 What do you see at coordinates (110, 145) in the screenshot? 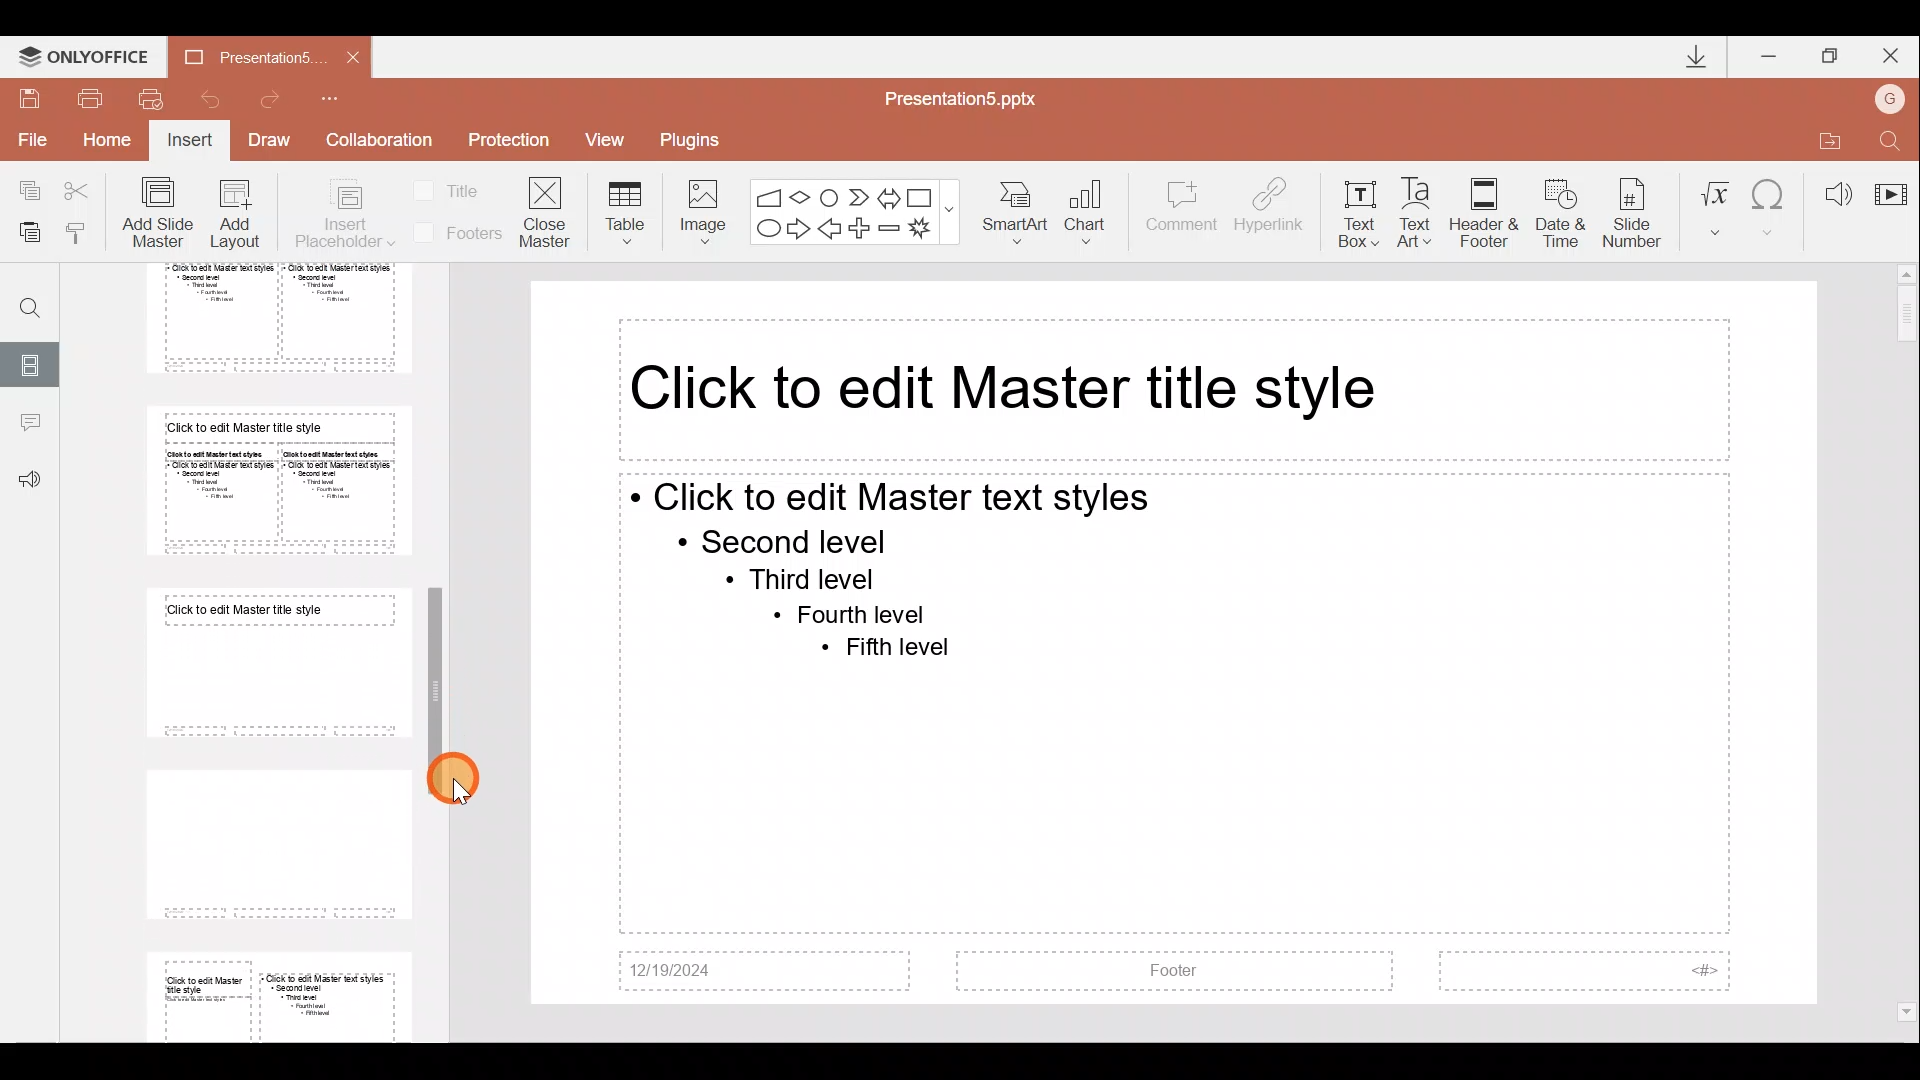
I see `Home` at bounding box center [110, 145].